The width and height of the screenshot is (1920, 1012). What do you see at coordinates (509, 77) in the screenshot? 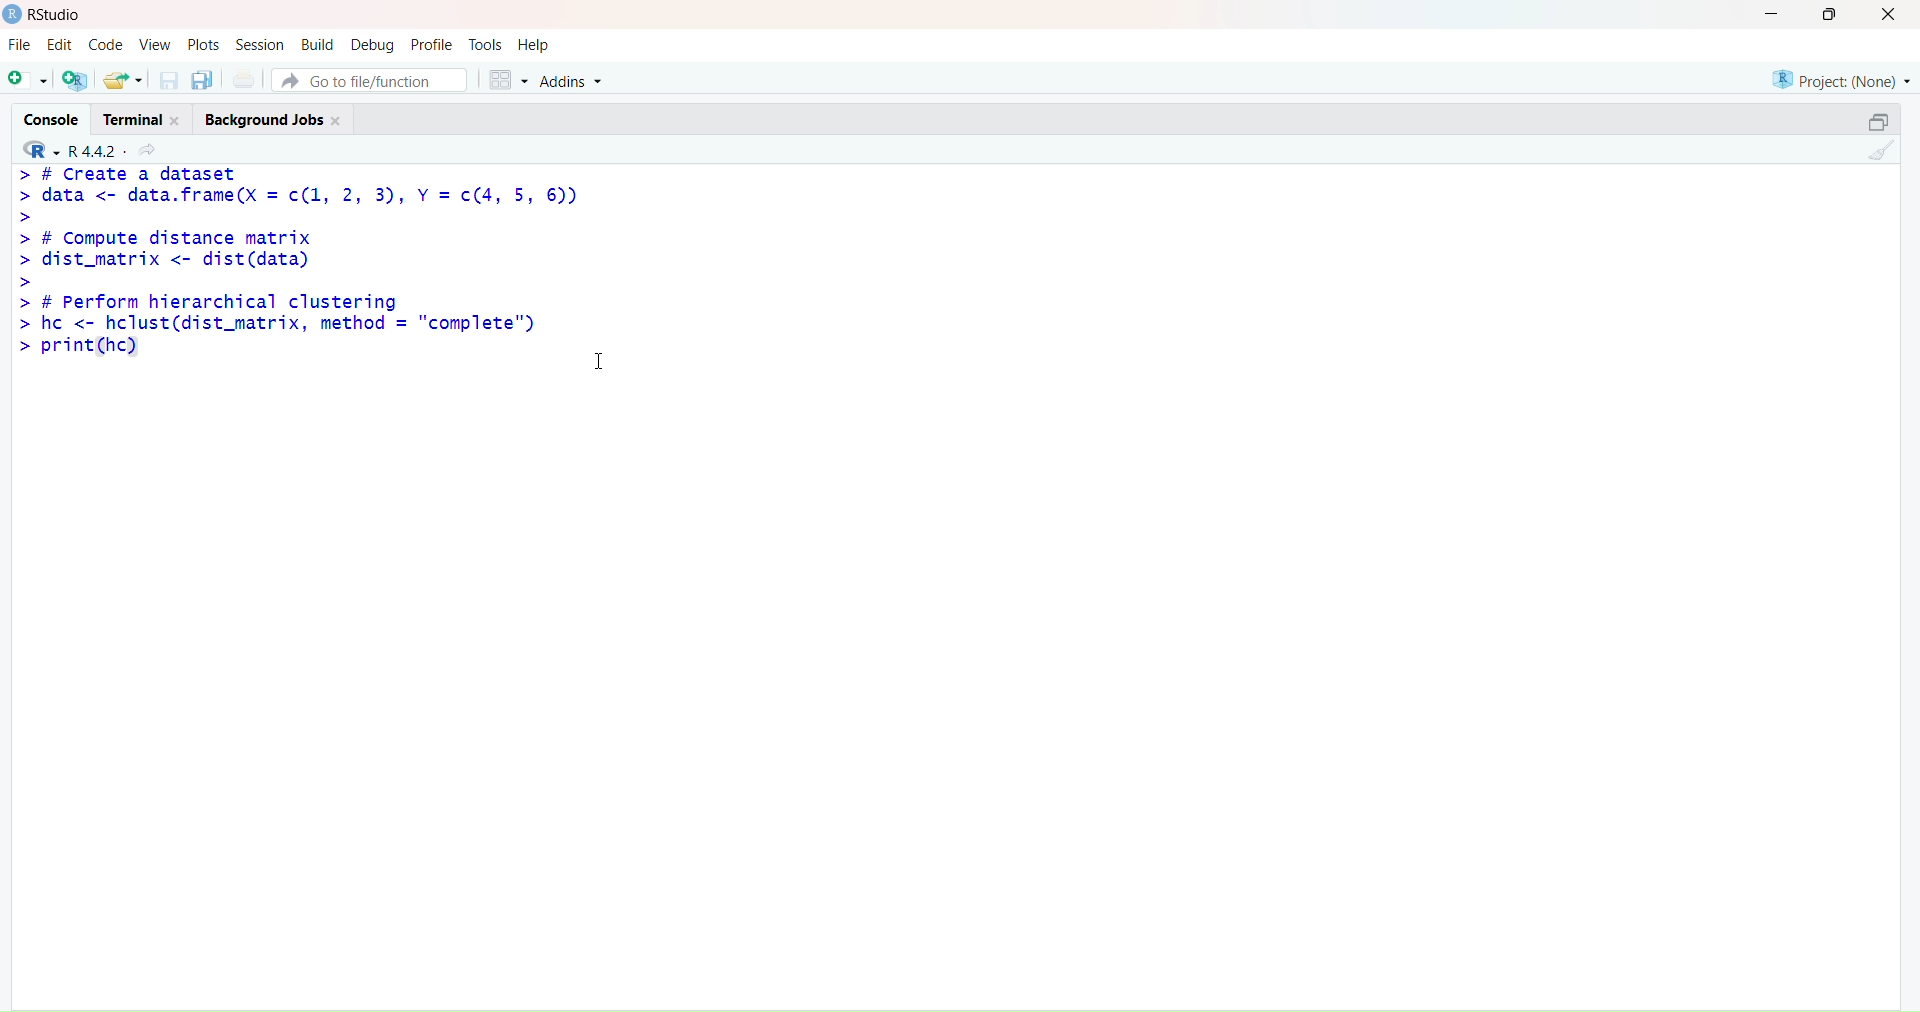
I see `Workspace panes` at bounding box center [509, 77].